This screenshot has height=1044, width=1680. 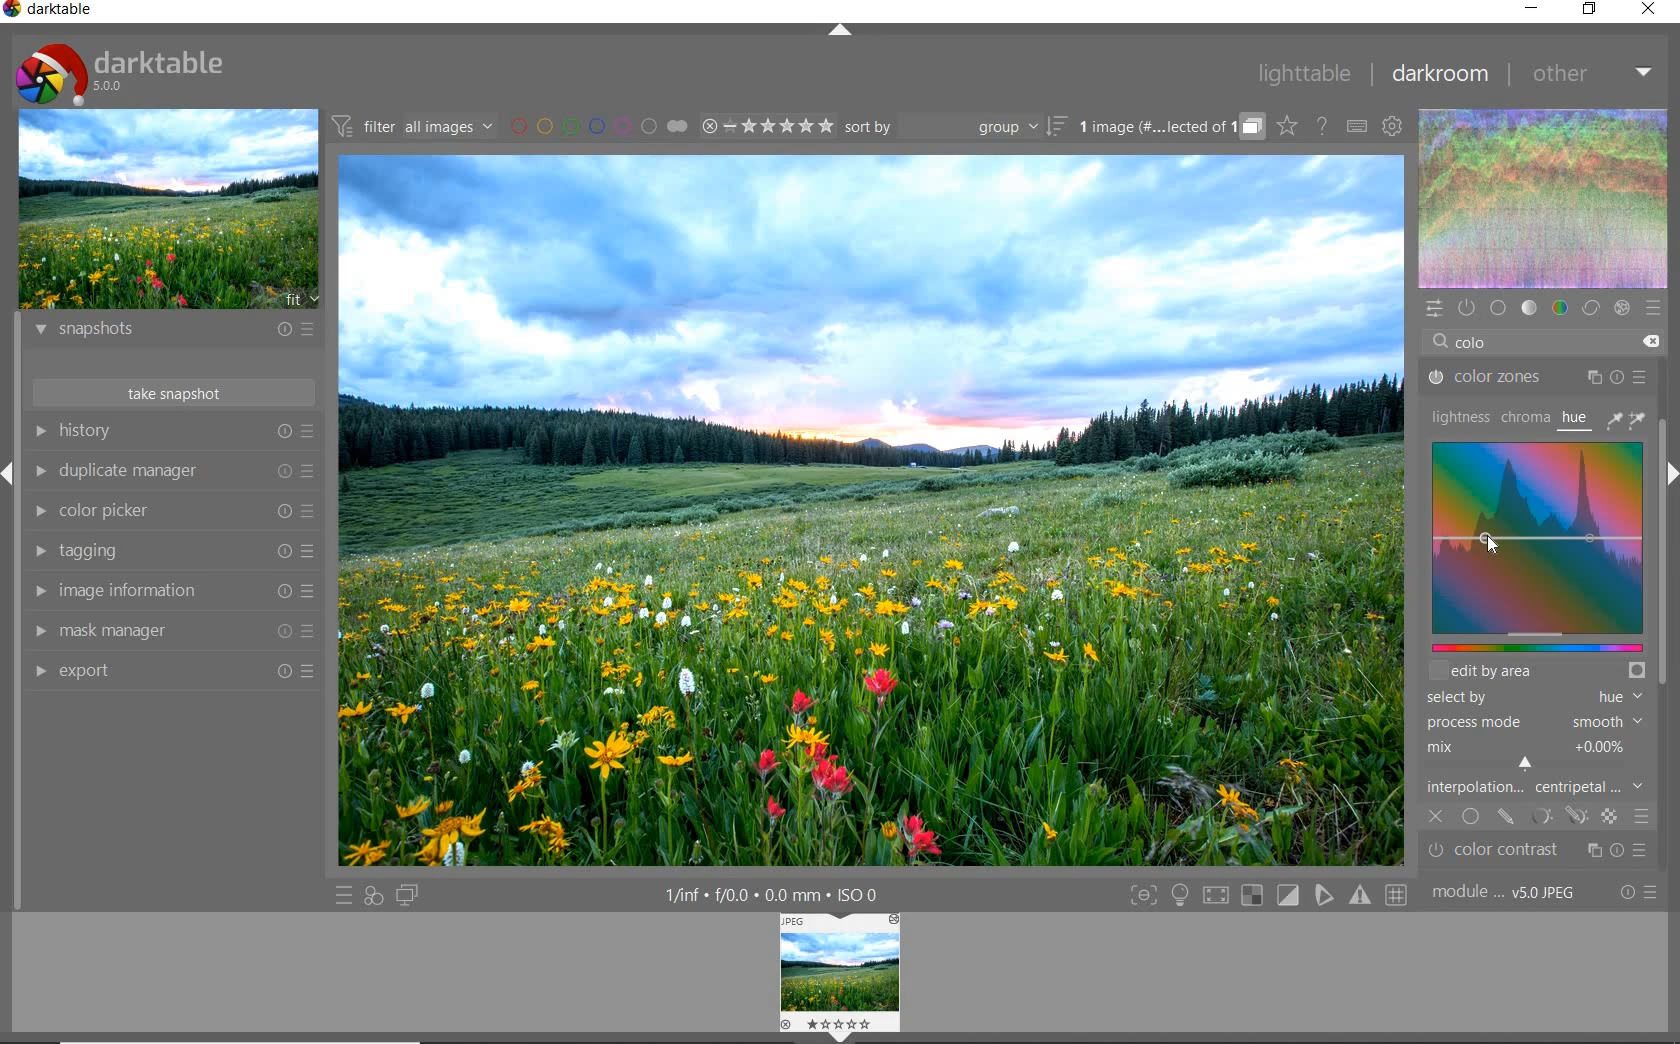 What do you see at coordinates (1534, 852) in the screenshot?
I see `graduated density` at bounding box center [1534, 852].